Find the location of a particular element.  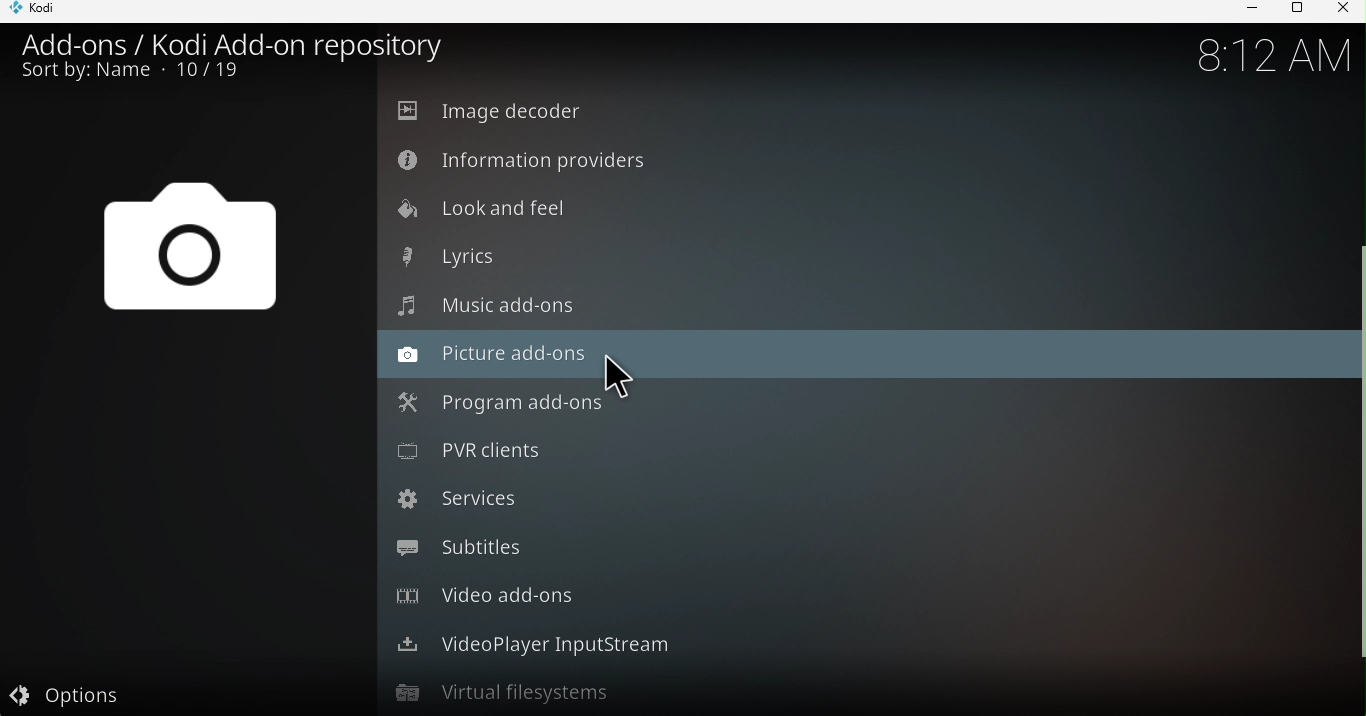

Music add-ons is located at coordinates (851, 305).